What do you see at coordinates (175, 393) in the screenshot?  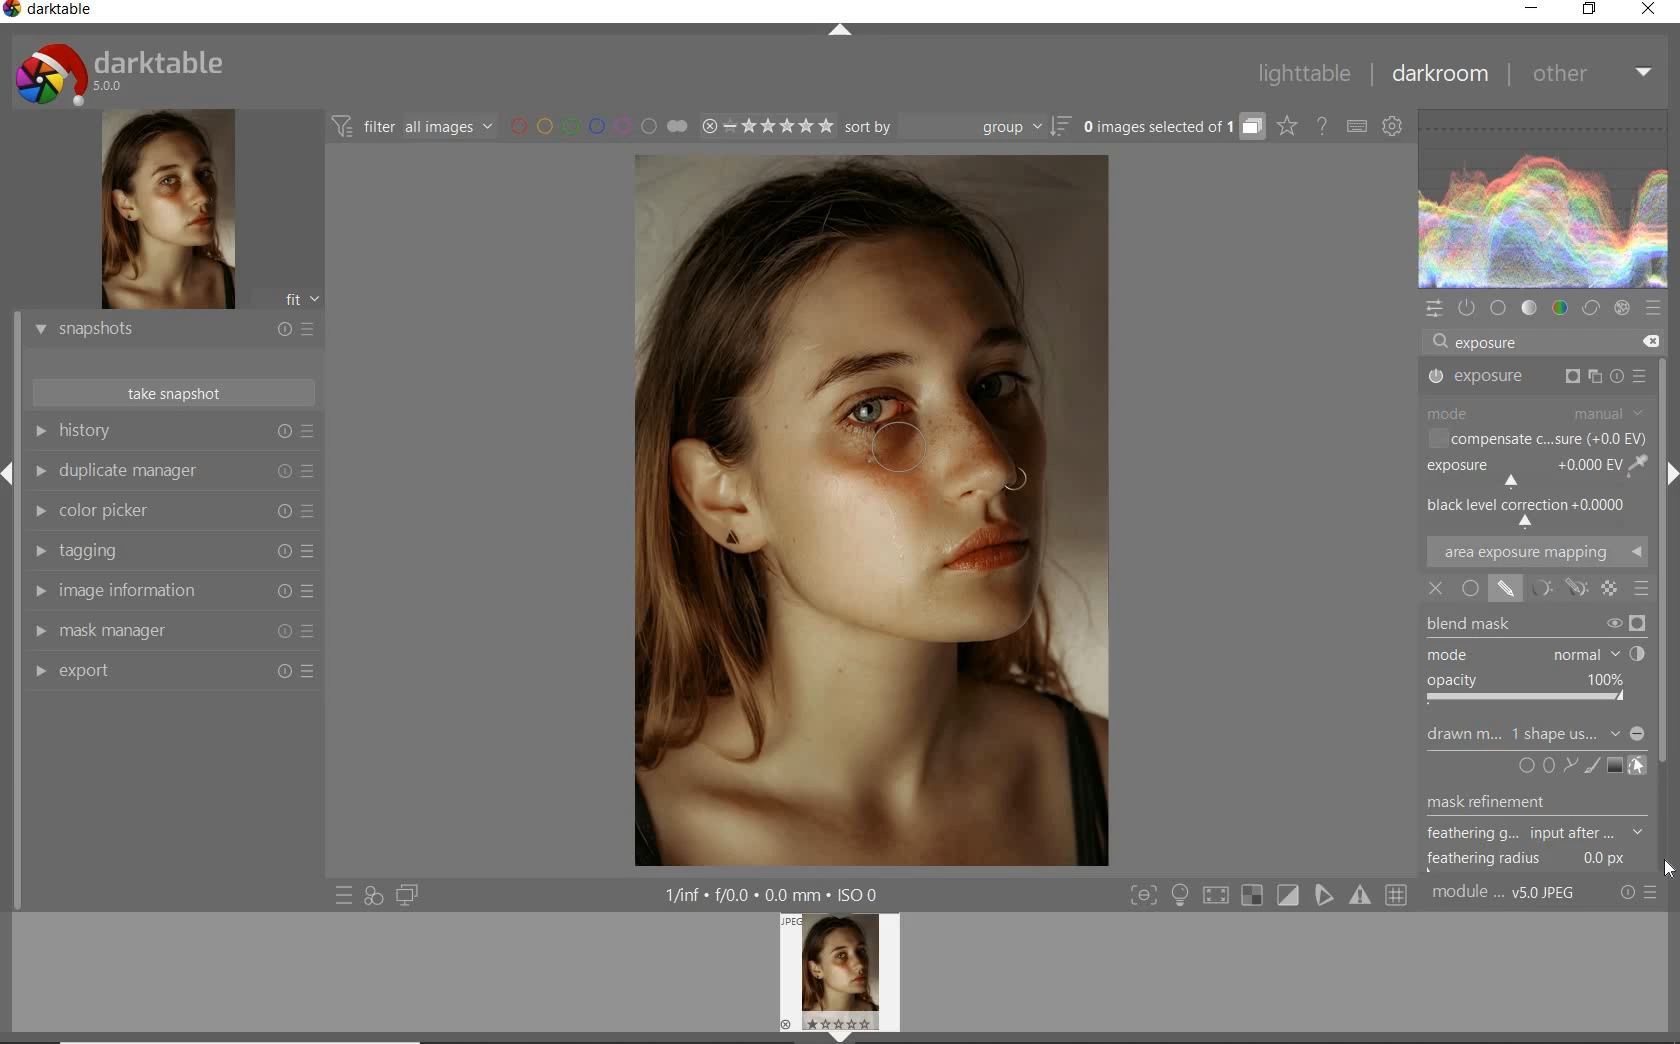 I see `take snapshots` at bounding box center [175, 393].